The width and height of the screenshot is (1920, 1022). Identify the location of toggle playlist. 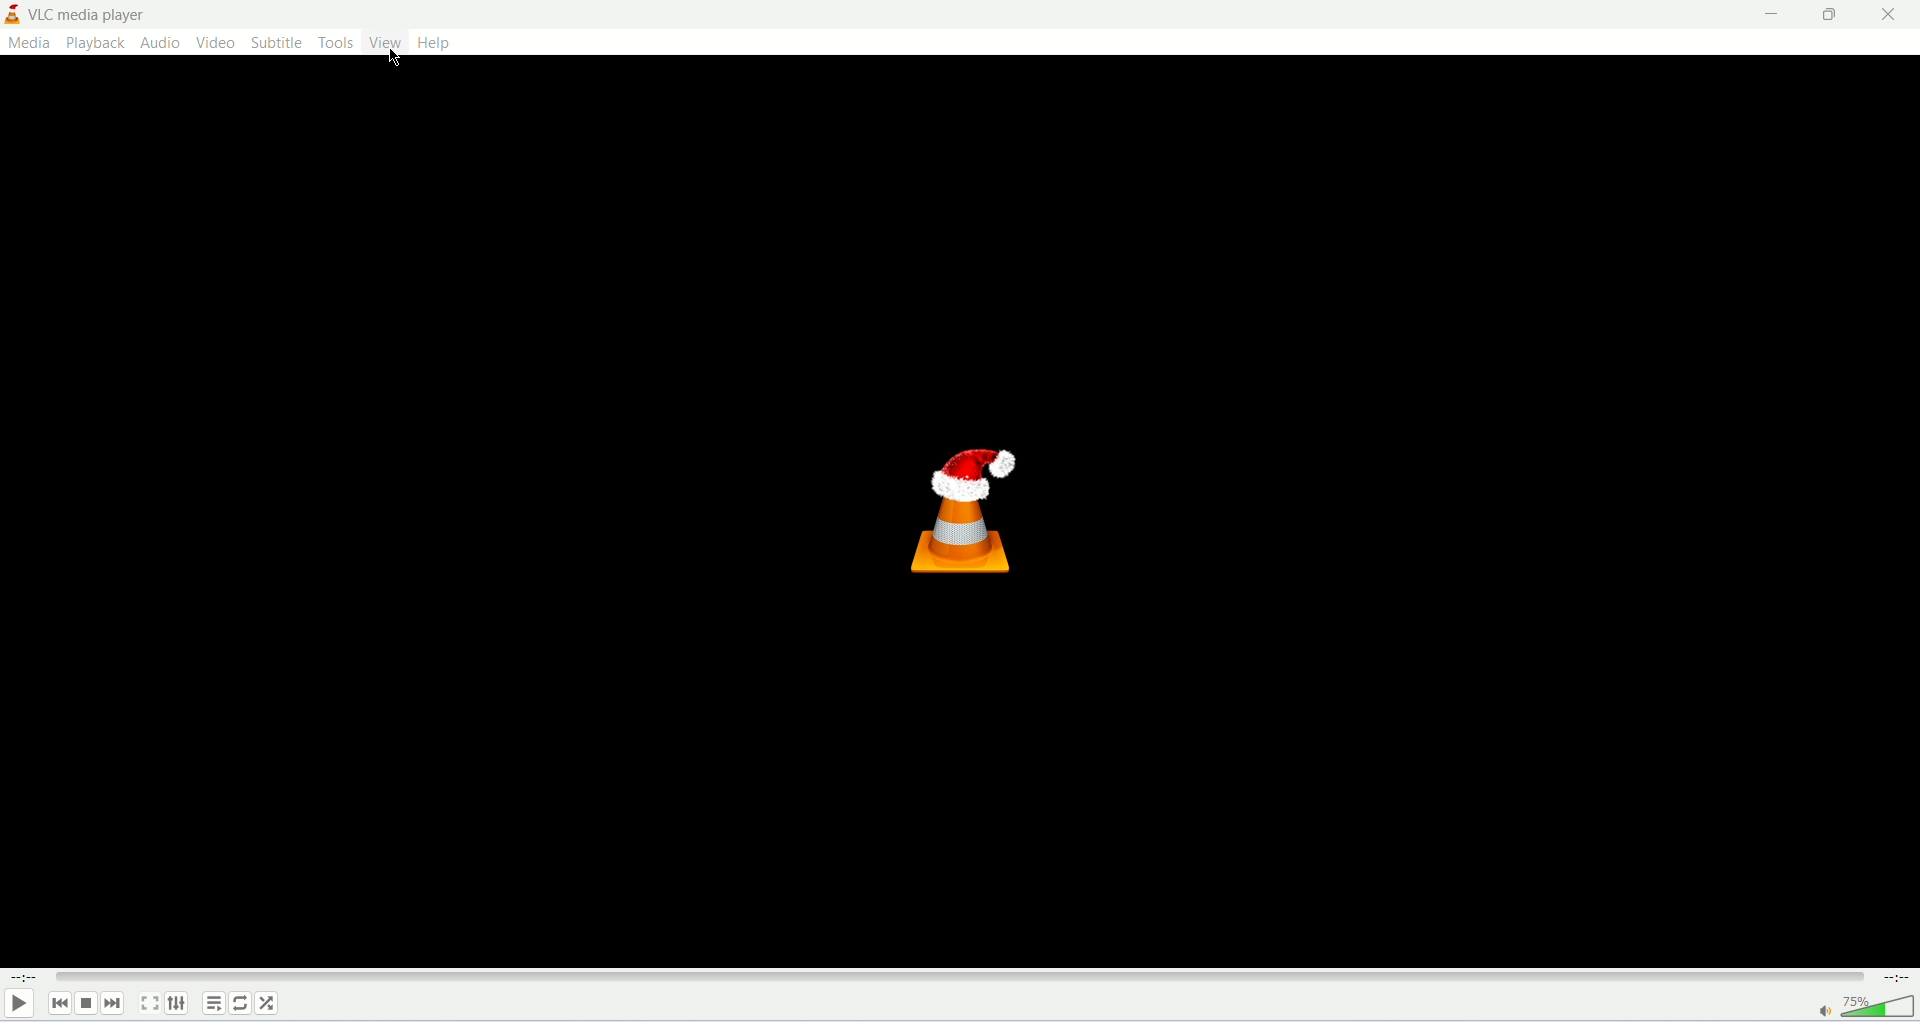
(214, 1003).